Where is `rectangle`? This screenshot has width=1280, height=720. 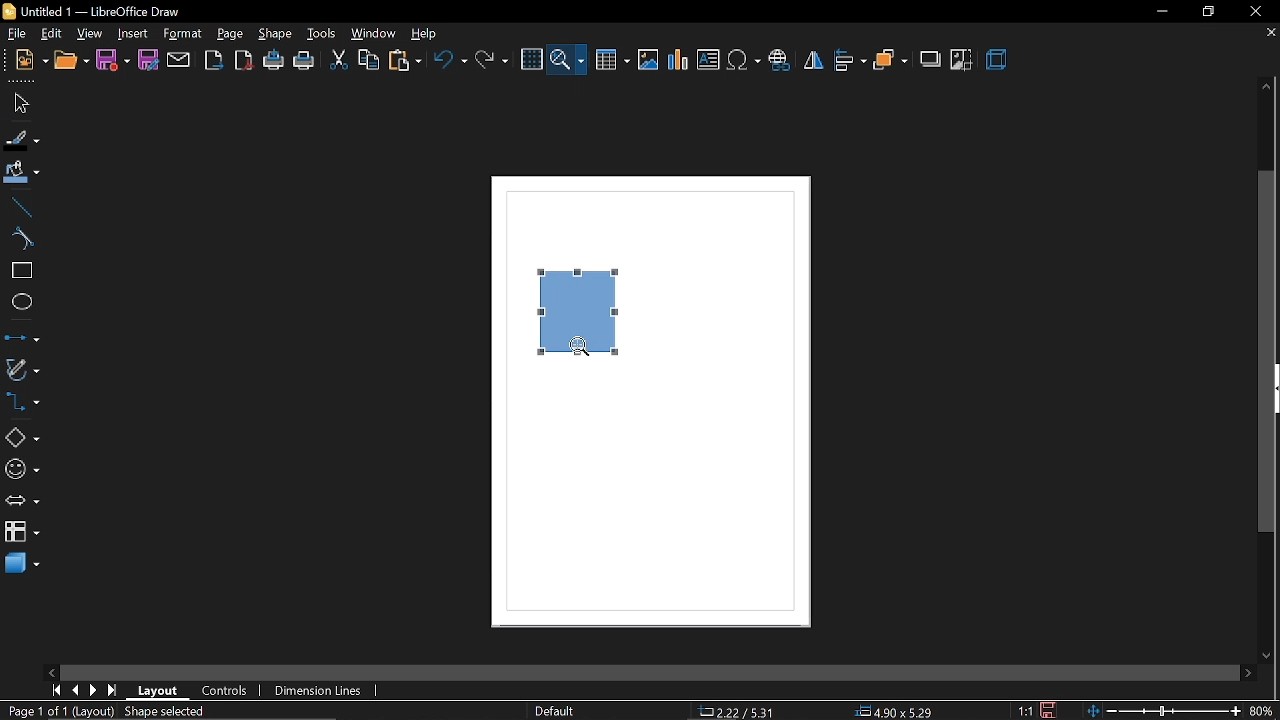
rectangle is located at coordinates (20, 269).